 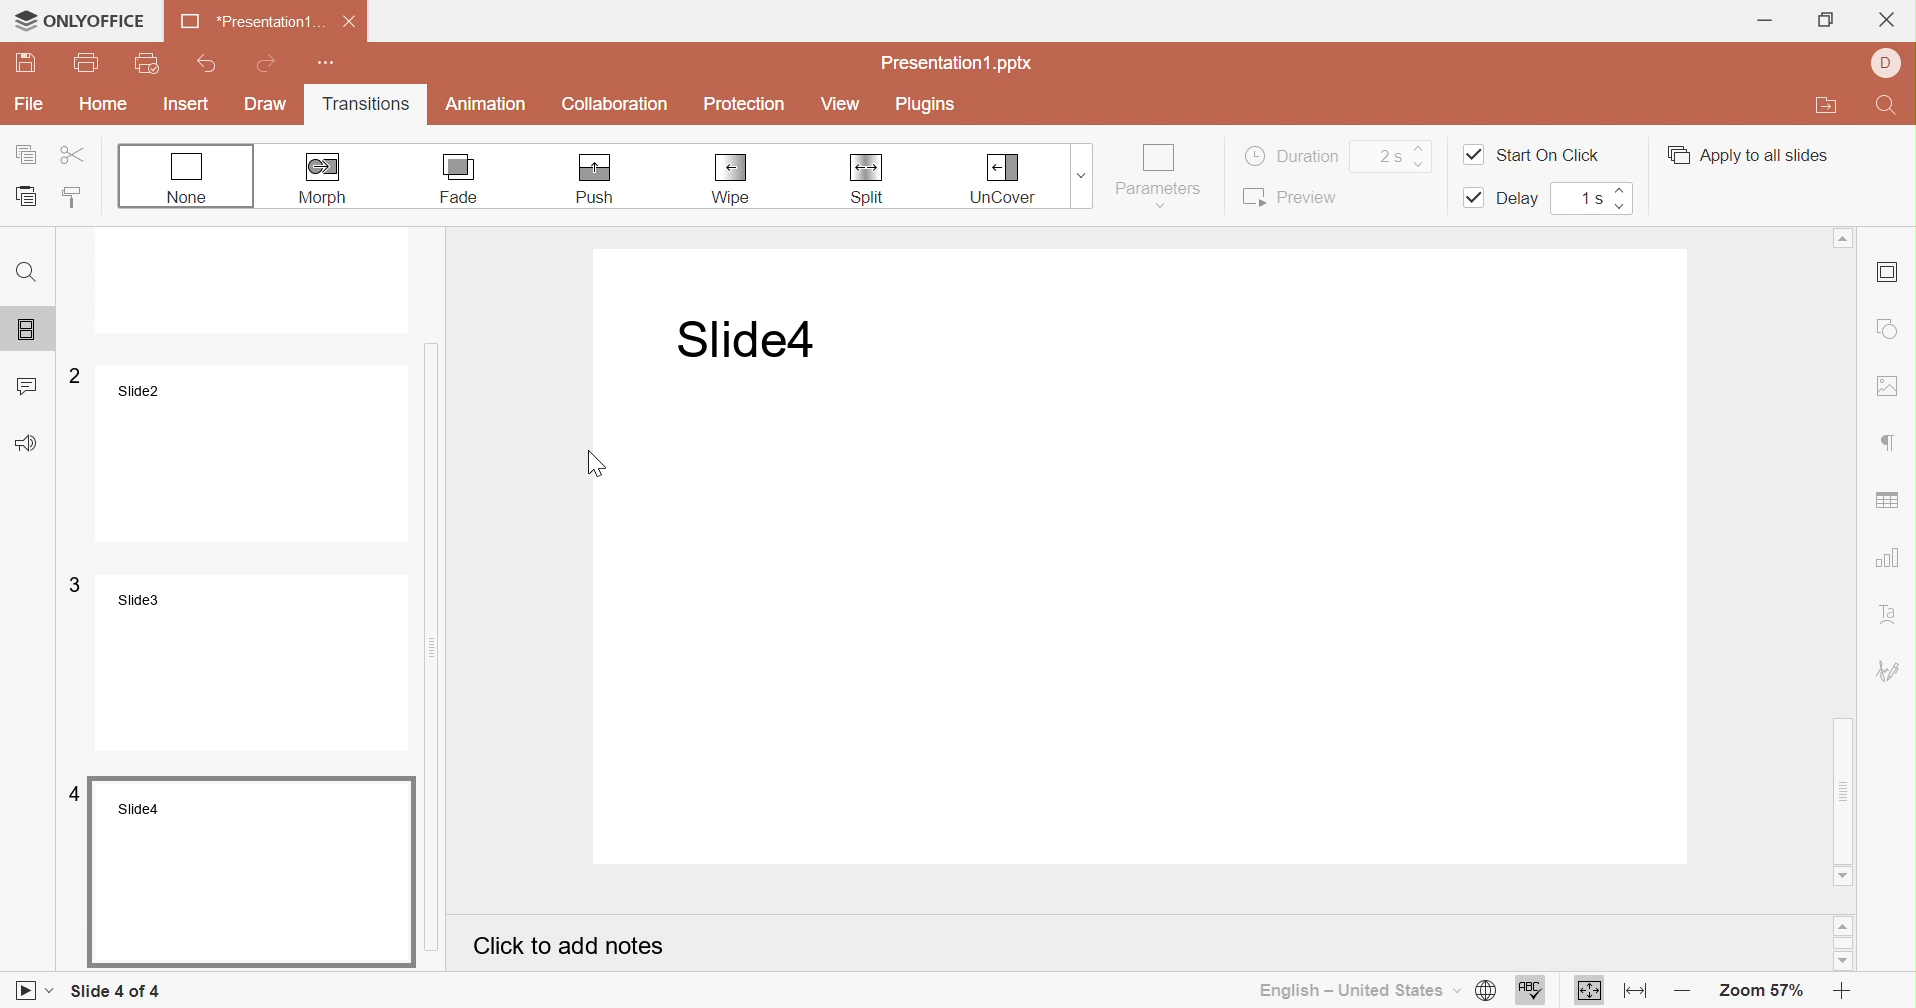 What do you see at coordinates (745, 105) in the screenshot?
I see `Protection` at bounding box center [745, 105].